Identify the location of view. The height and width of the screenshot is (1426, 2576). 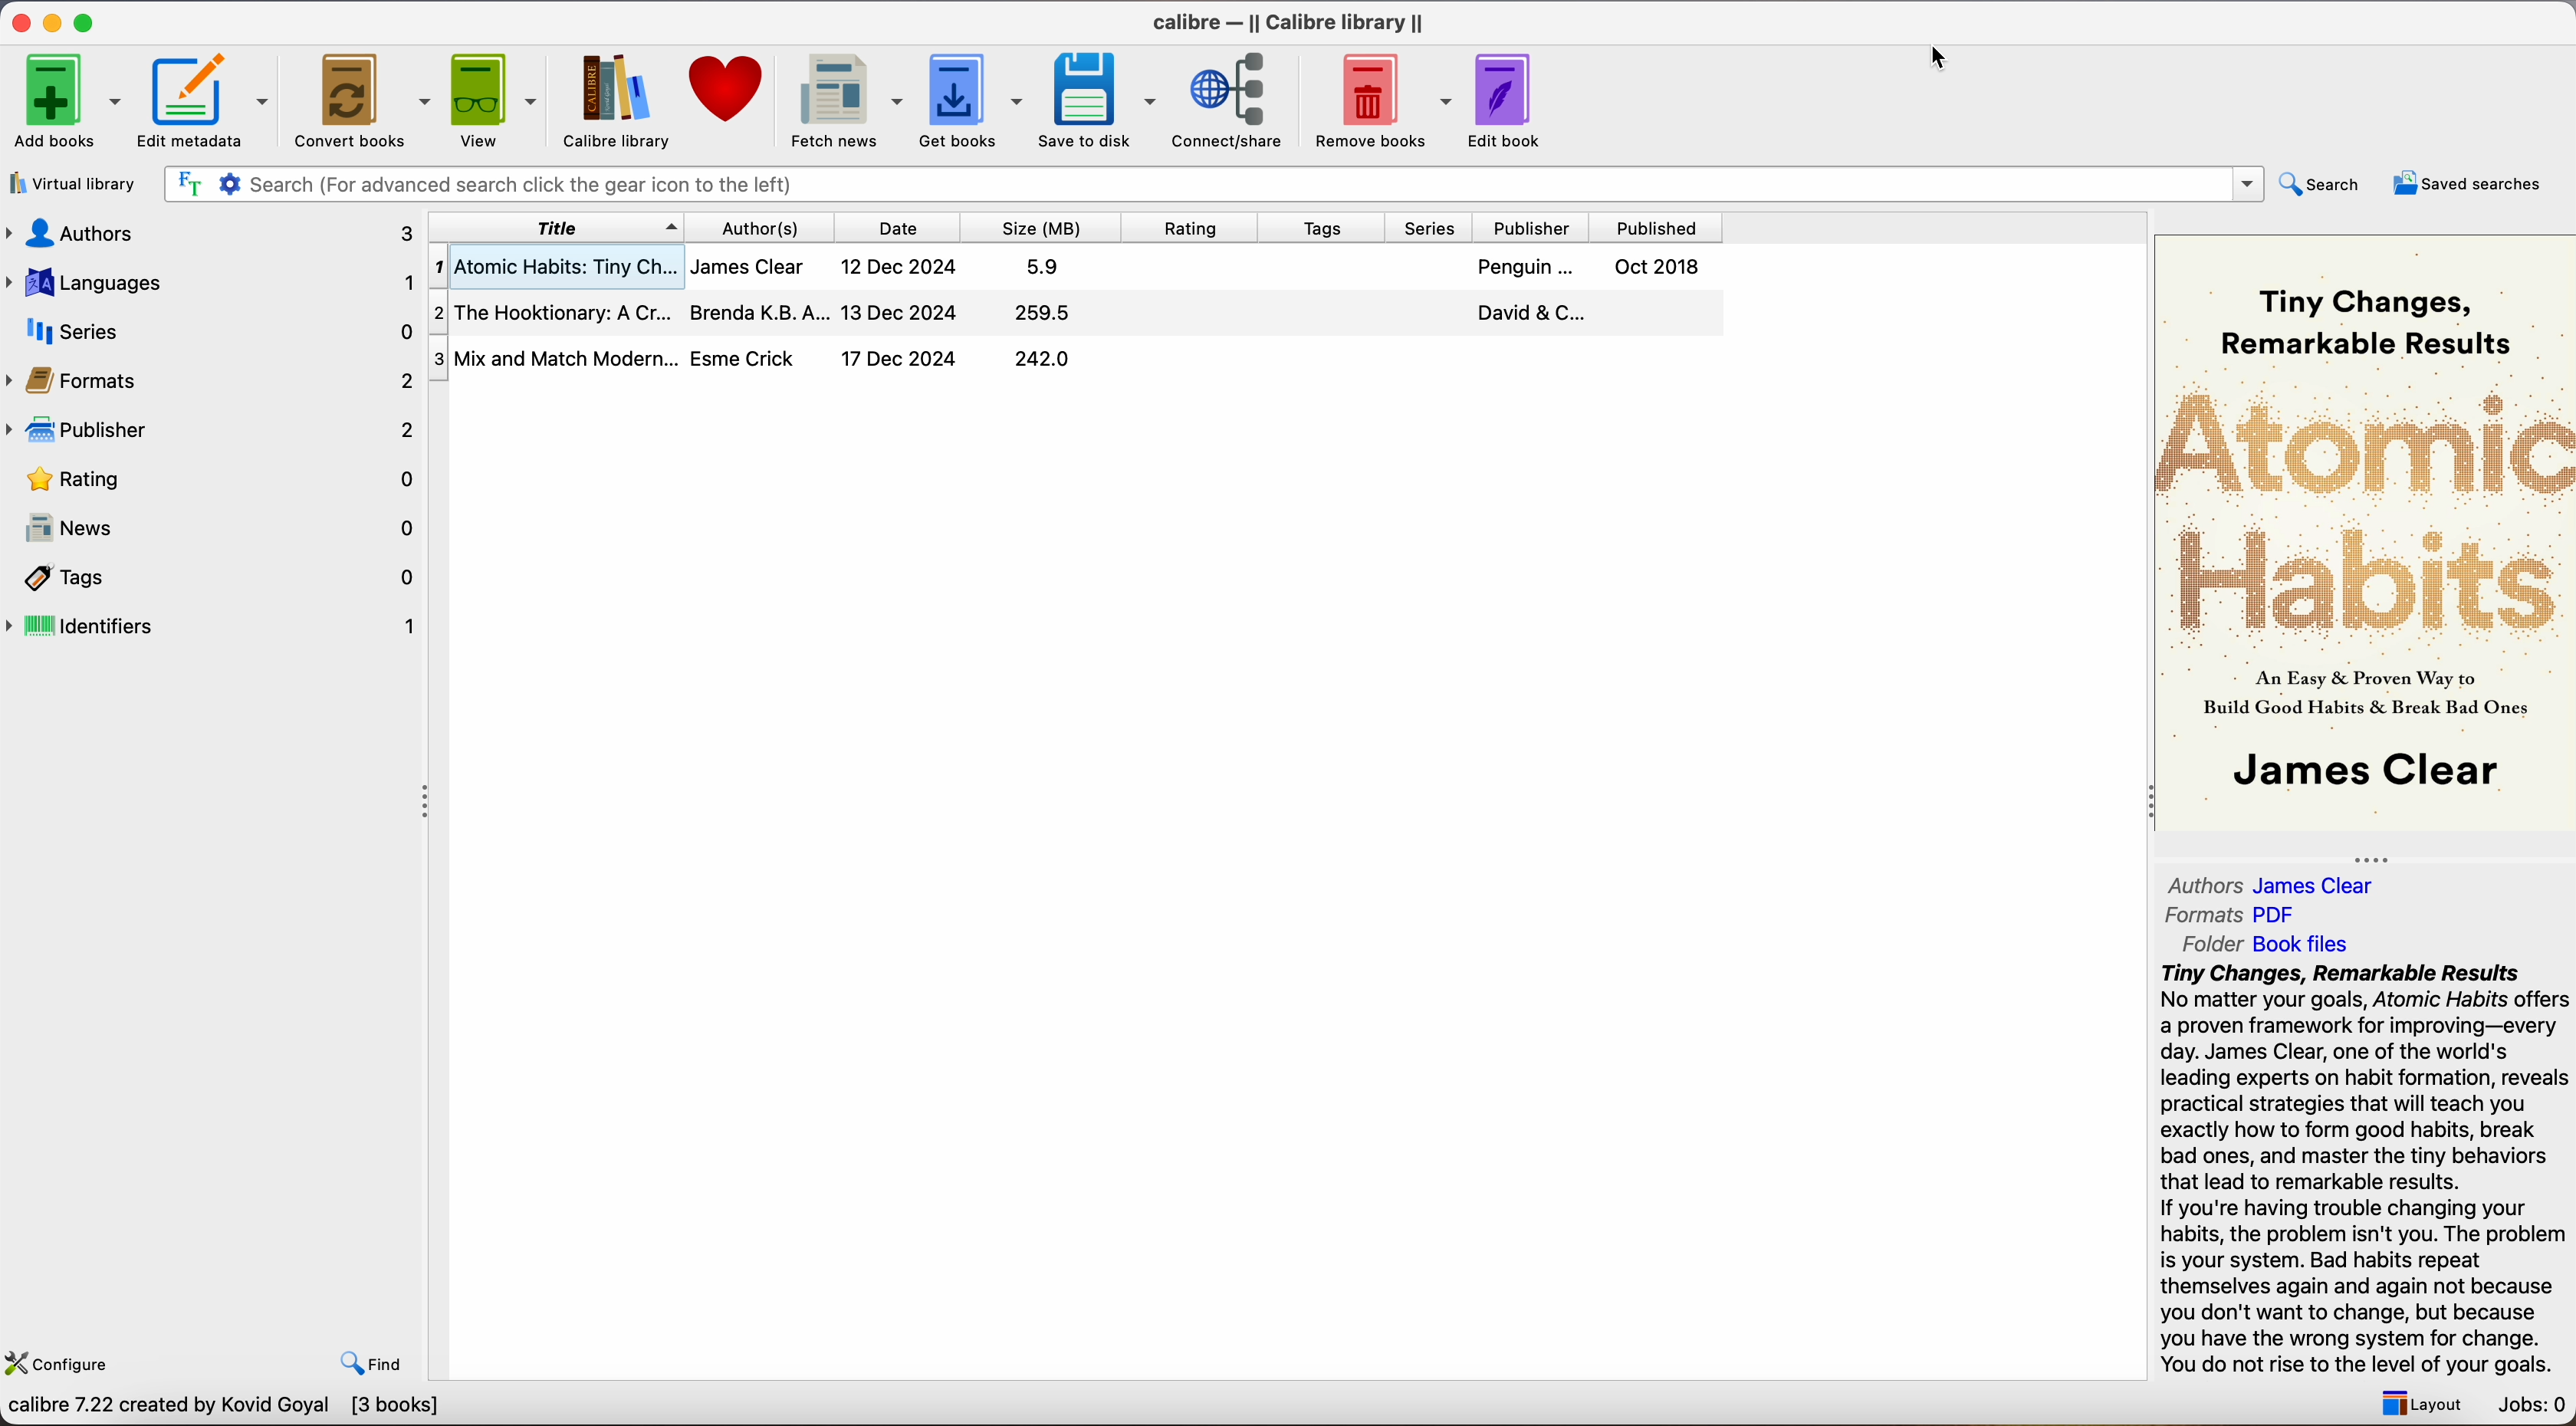
(497, 99).